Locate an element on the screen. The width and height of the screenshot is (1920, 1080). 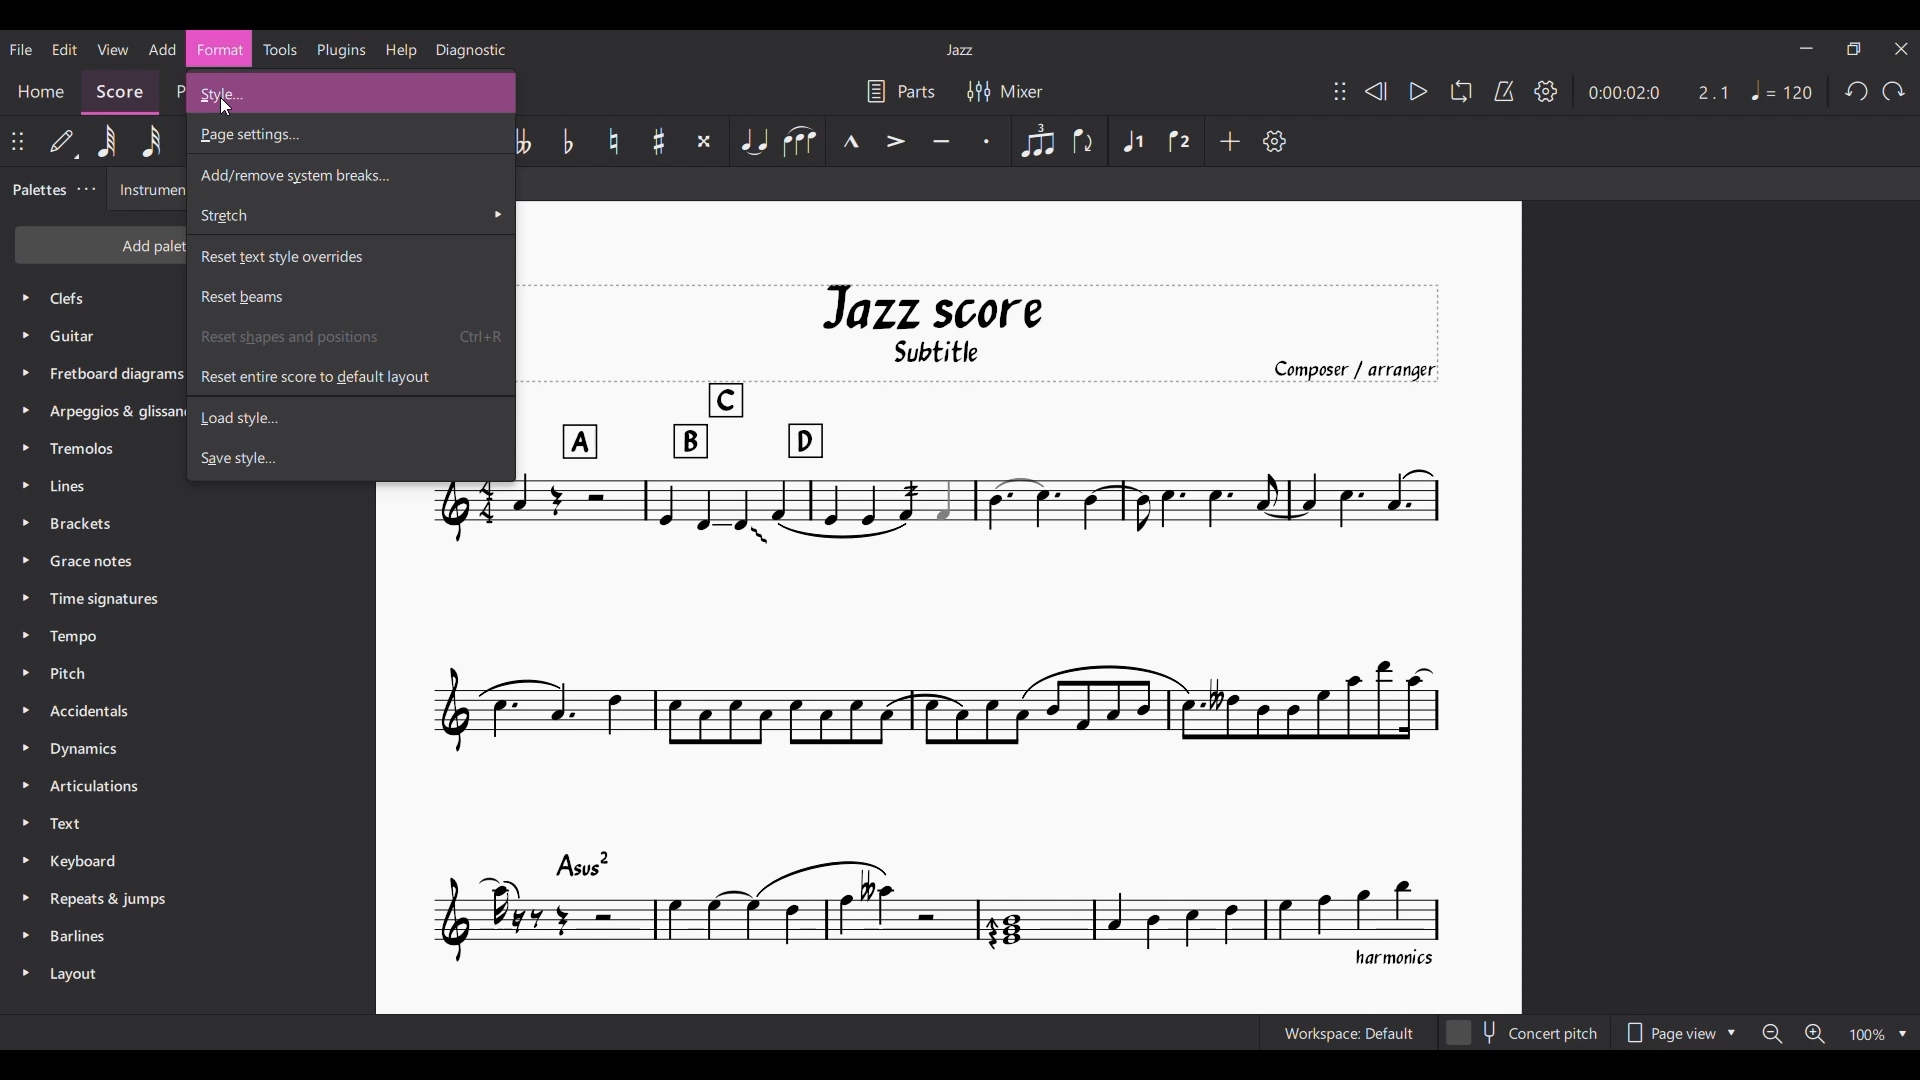
Pitch is located at coordinates (73, 673).